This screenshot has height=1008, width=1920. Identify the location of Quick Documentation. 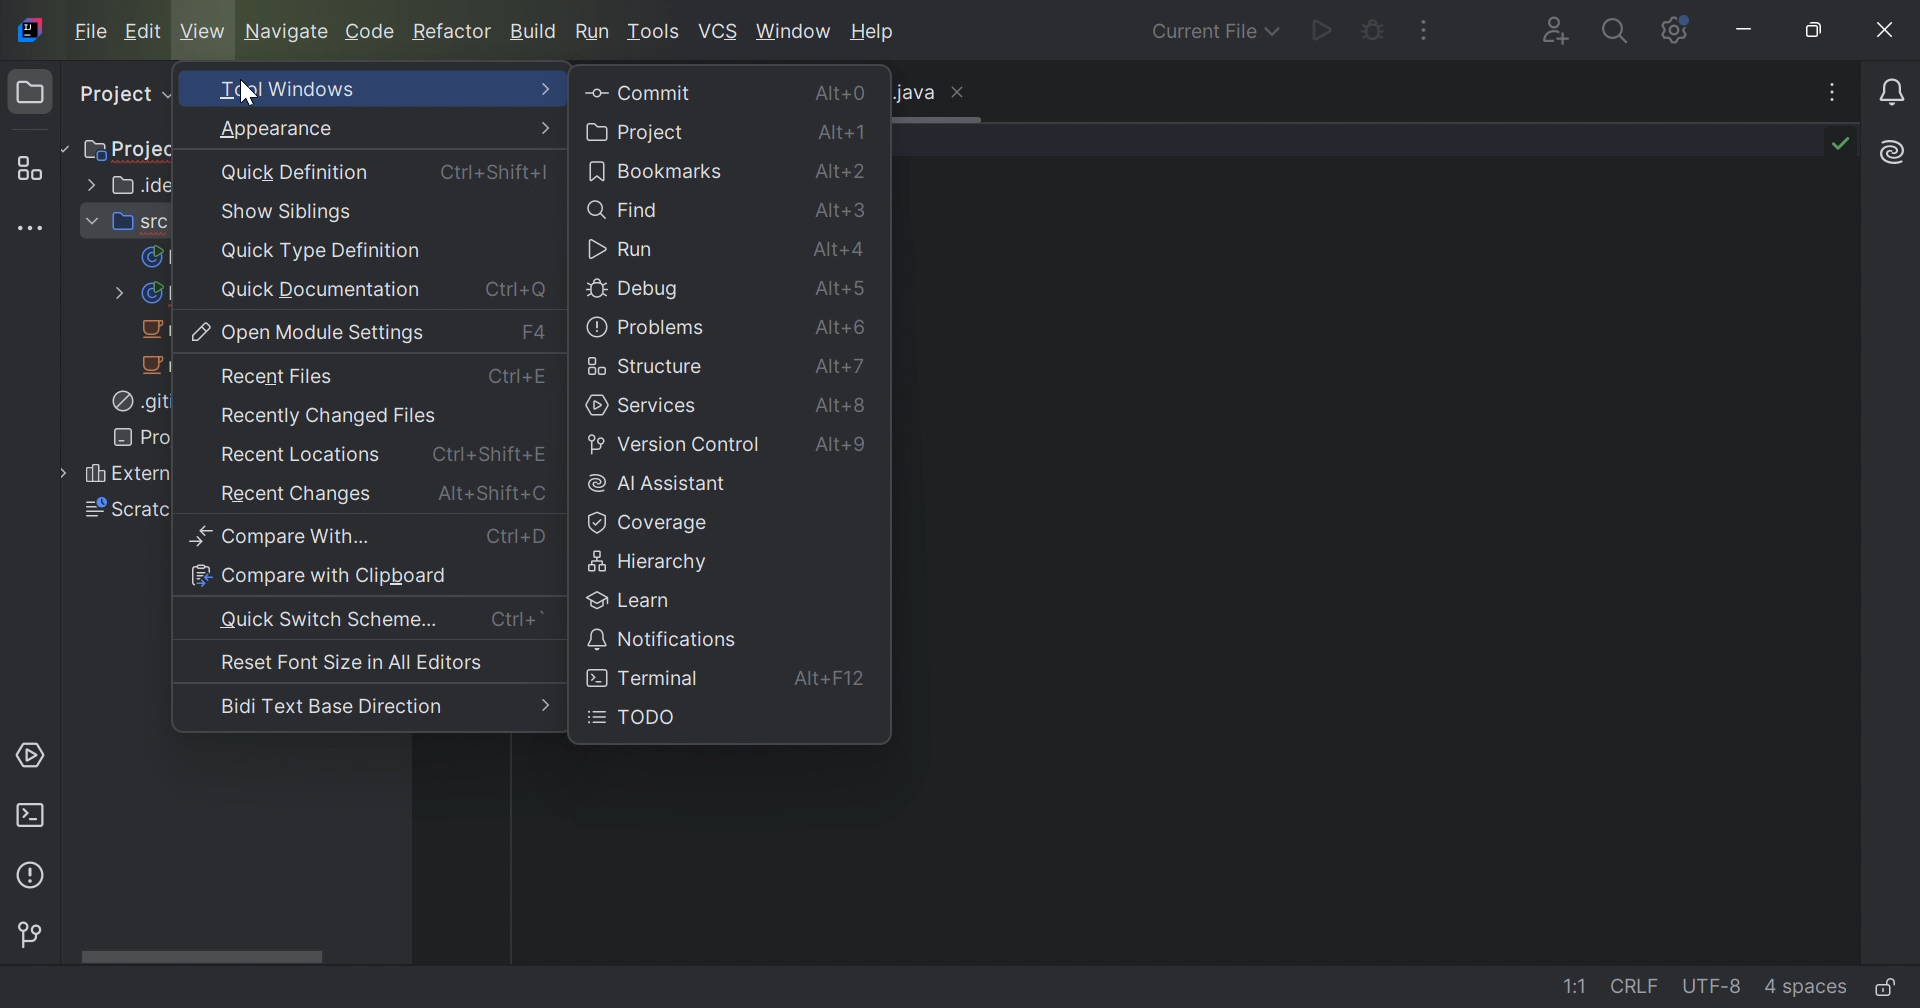
(319, 290).